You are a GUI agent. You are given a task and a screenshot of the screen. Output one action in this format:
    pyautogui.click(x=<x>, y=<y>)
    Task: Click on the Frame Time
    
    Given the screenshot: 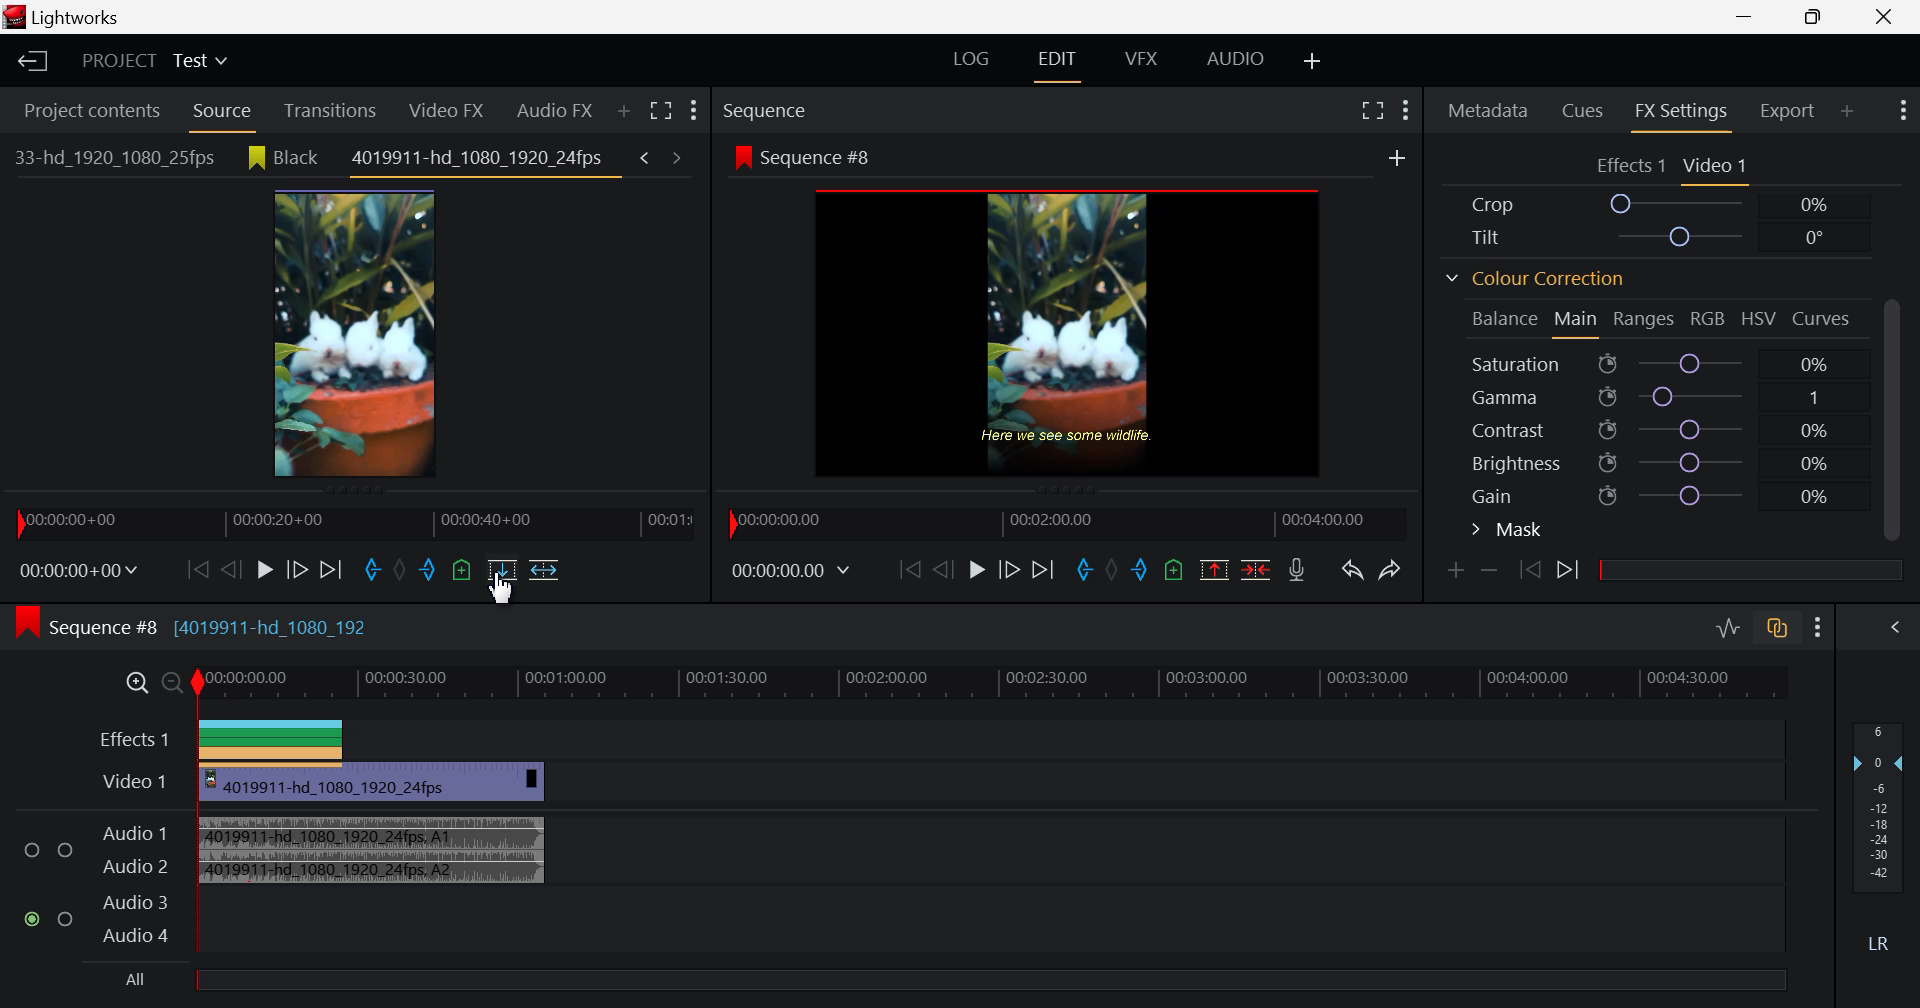 What is the action you would take?
    pyautogui.click(x=794, y=567)
    